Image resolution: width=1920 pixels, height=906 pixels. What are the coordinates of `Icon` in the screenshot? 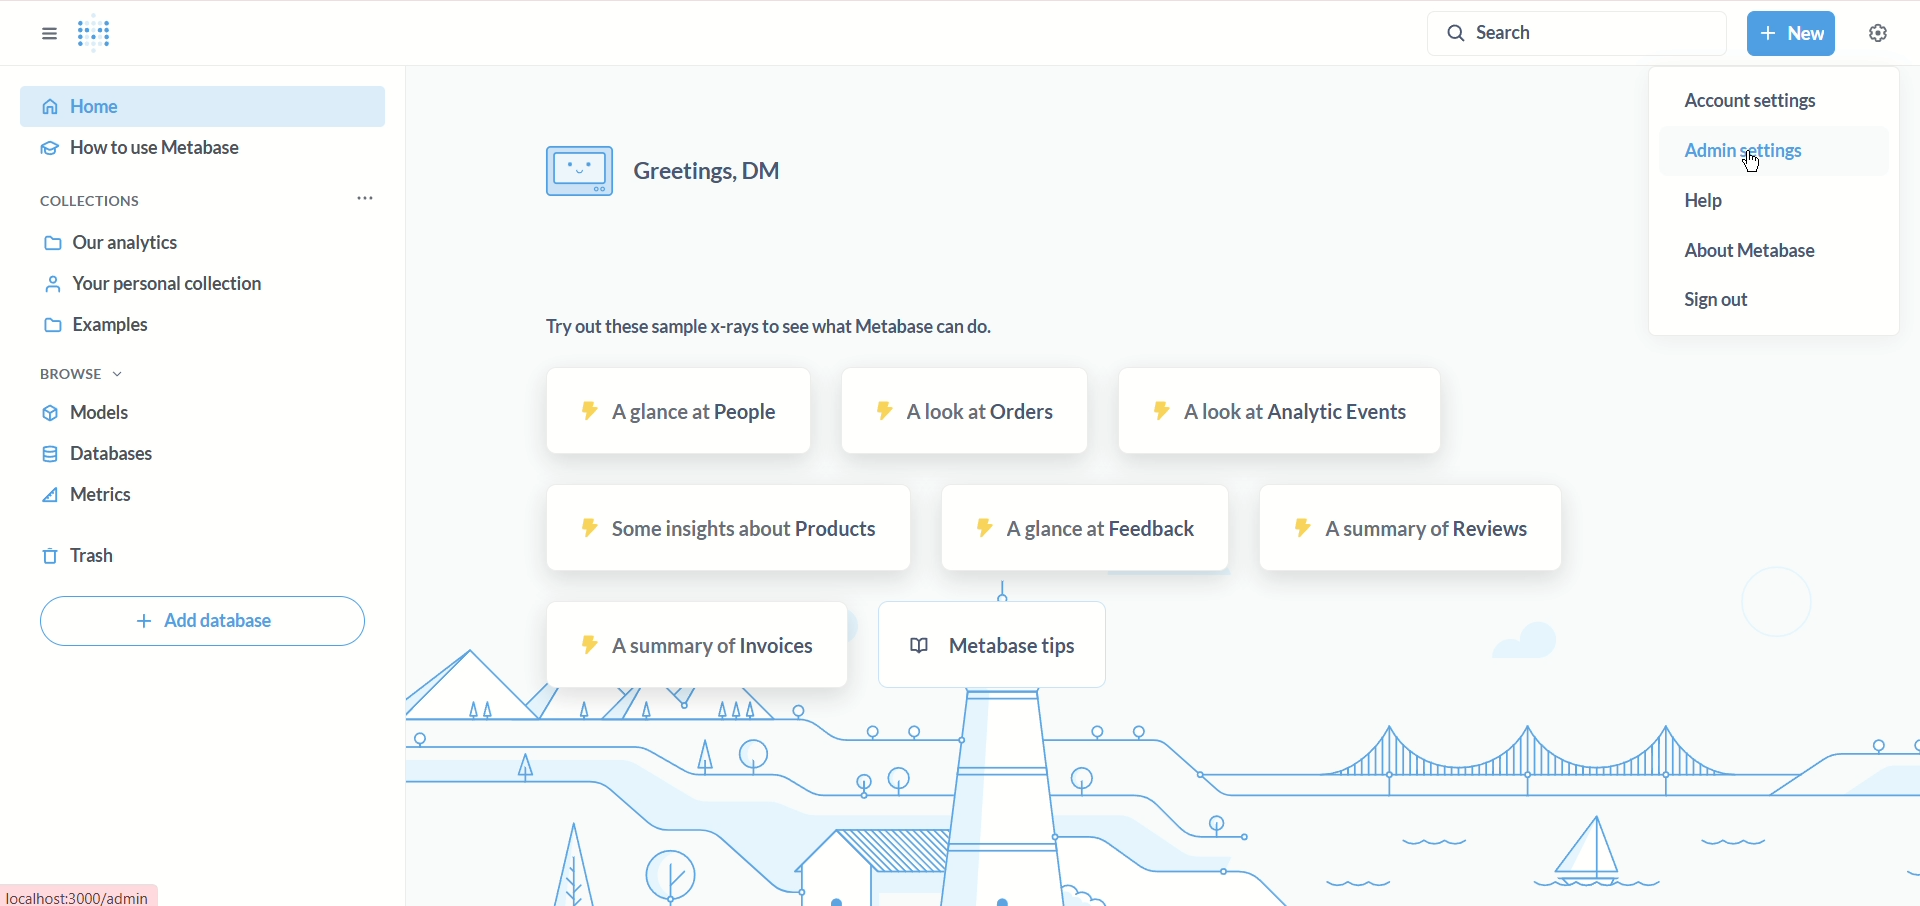 It's located at (577, 171).